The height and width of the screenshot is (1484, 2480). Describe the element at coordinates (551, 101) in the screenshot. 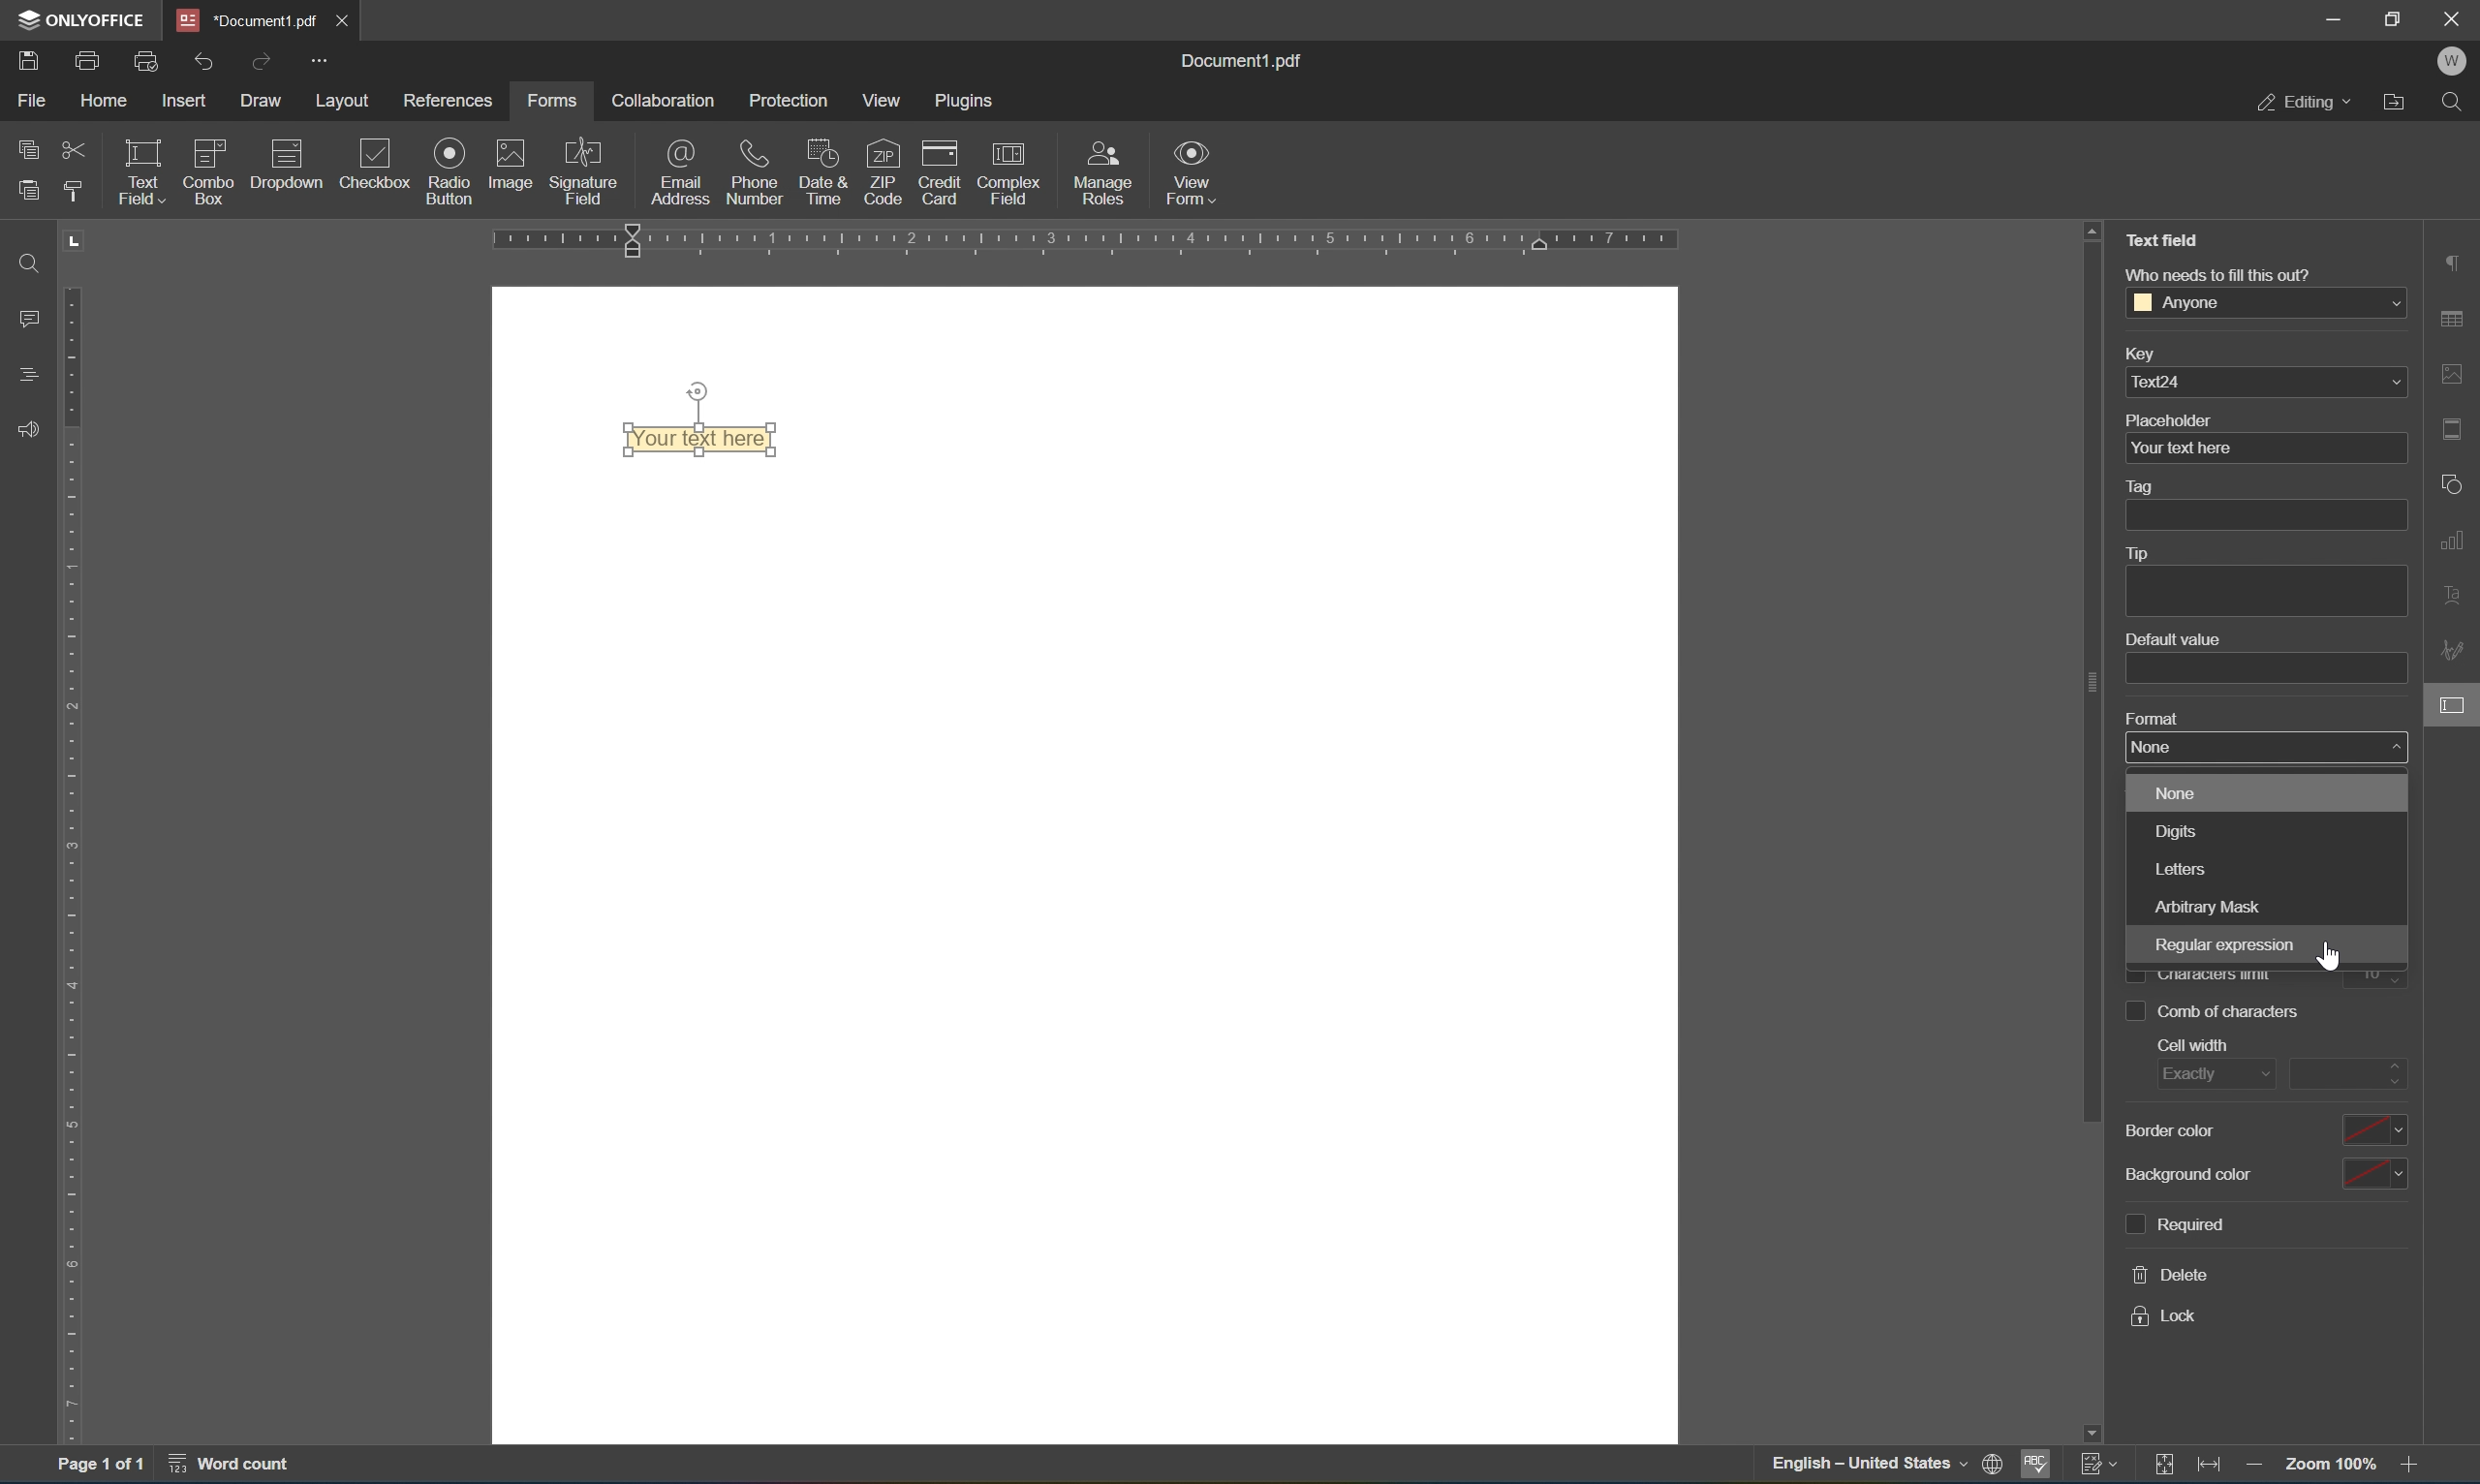

I see `forms` at that location.